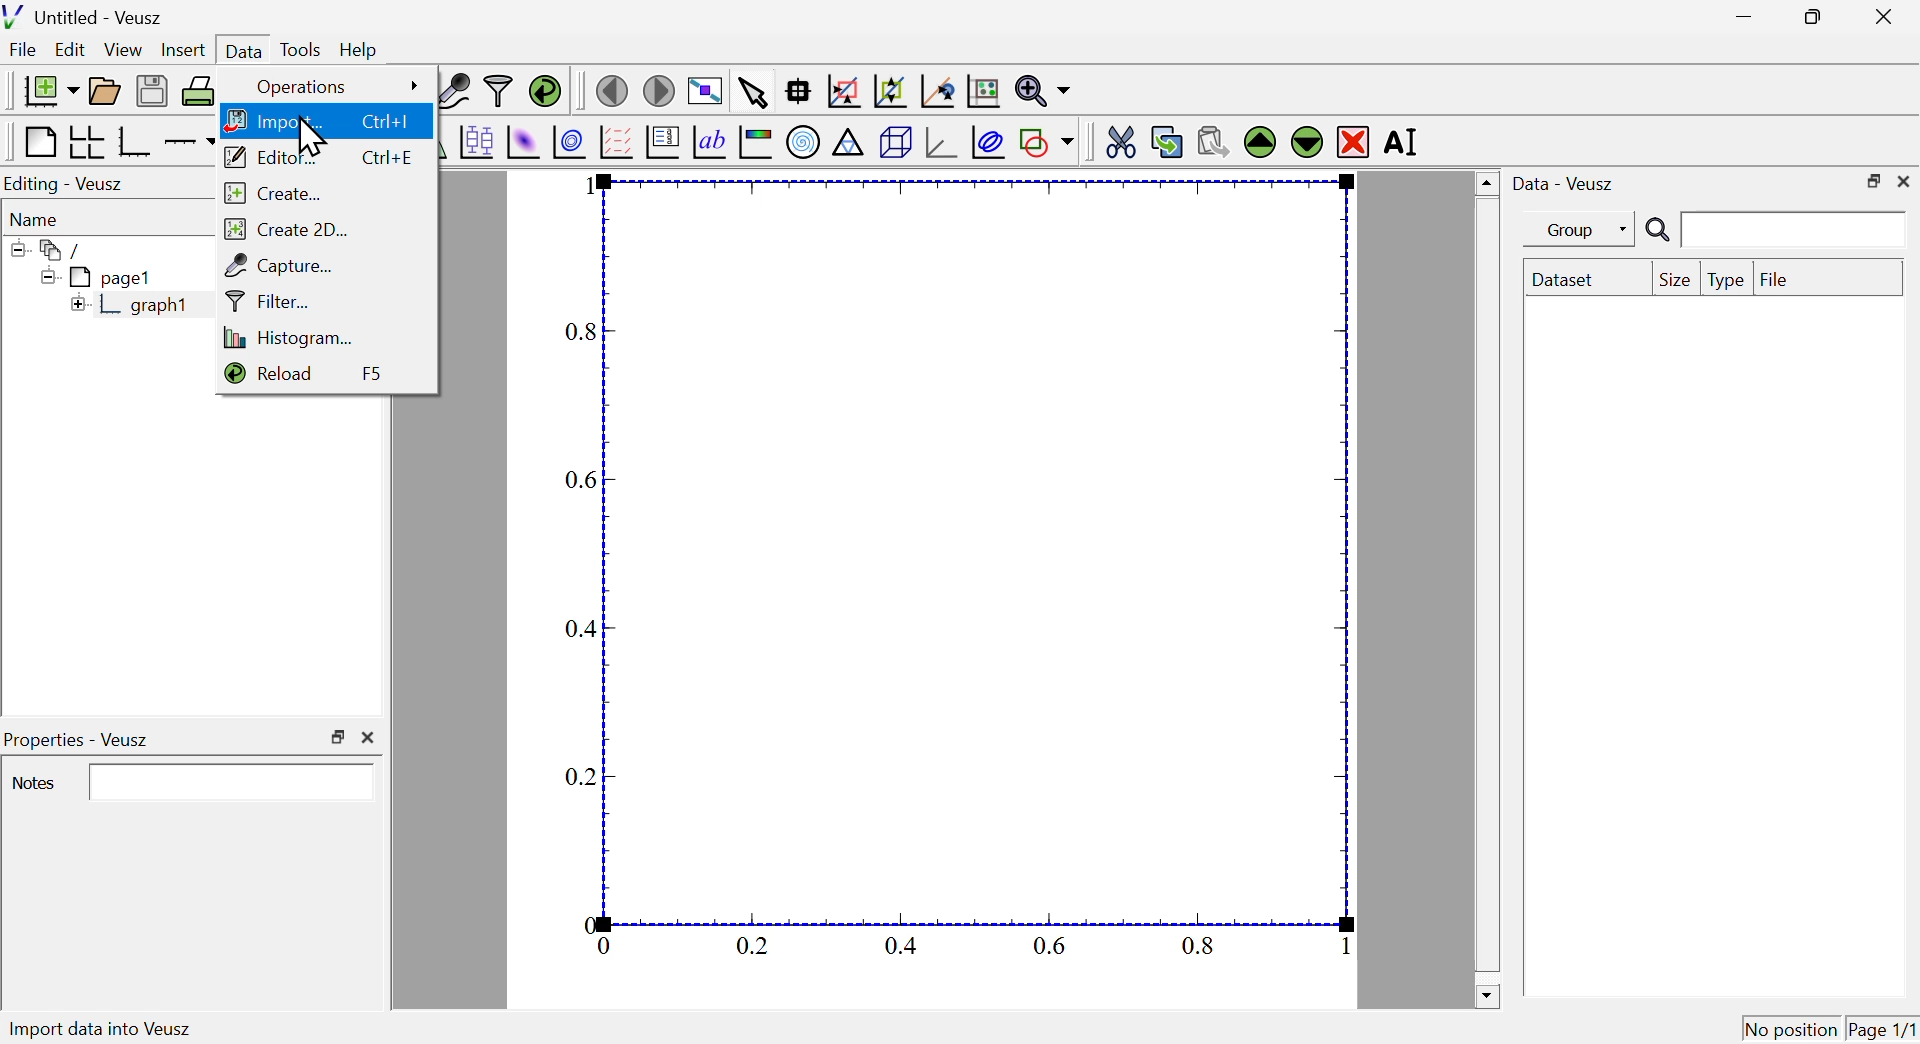 The height and width of the screenshot is (1044, 1920). Describe the element at coordinates (499, 92) in the screenshot. I see `filter data` at that location.